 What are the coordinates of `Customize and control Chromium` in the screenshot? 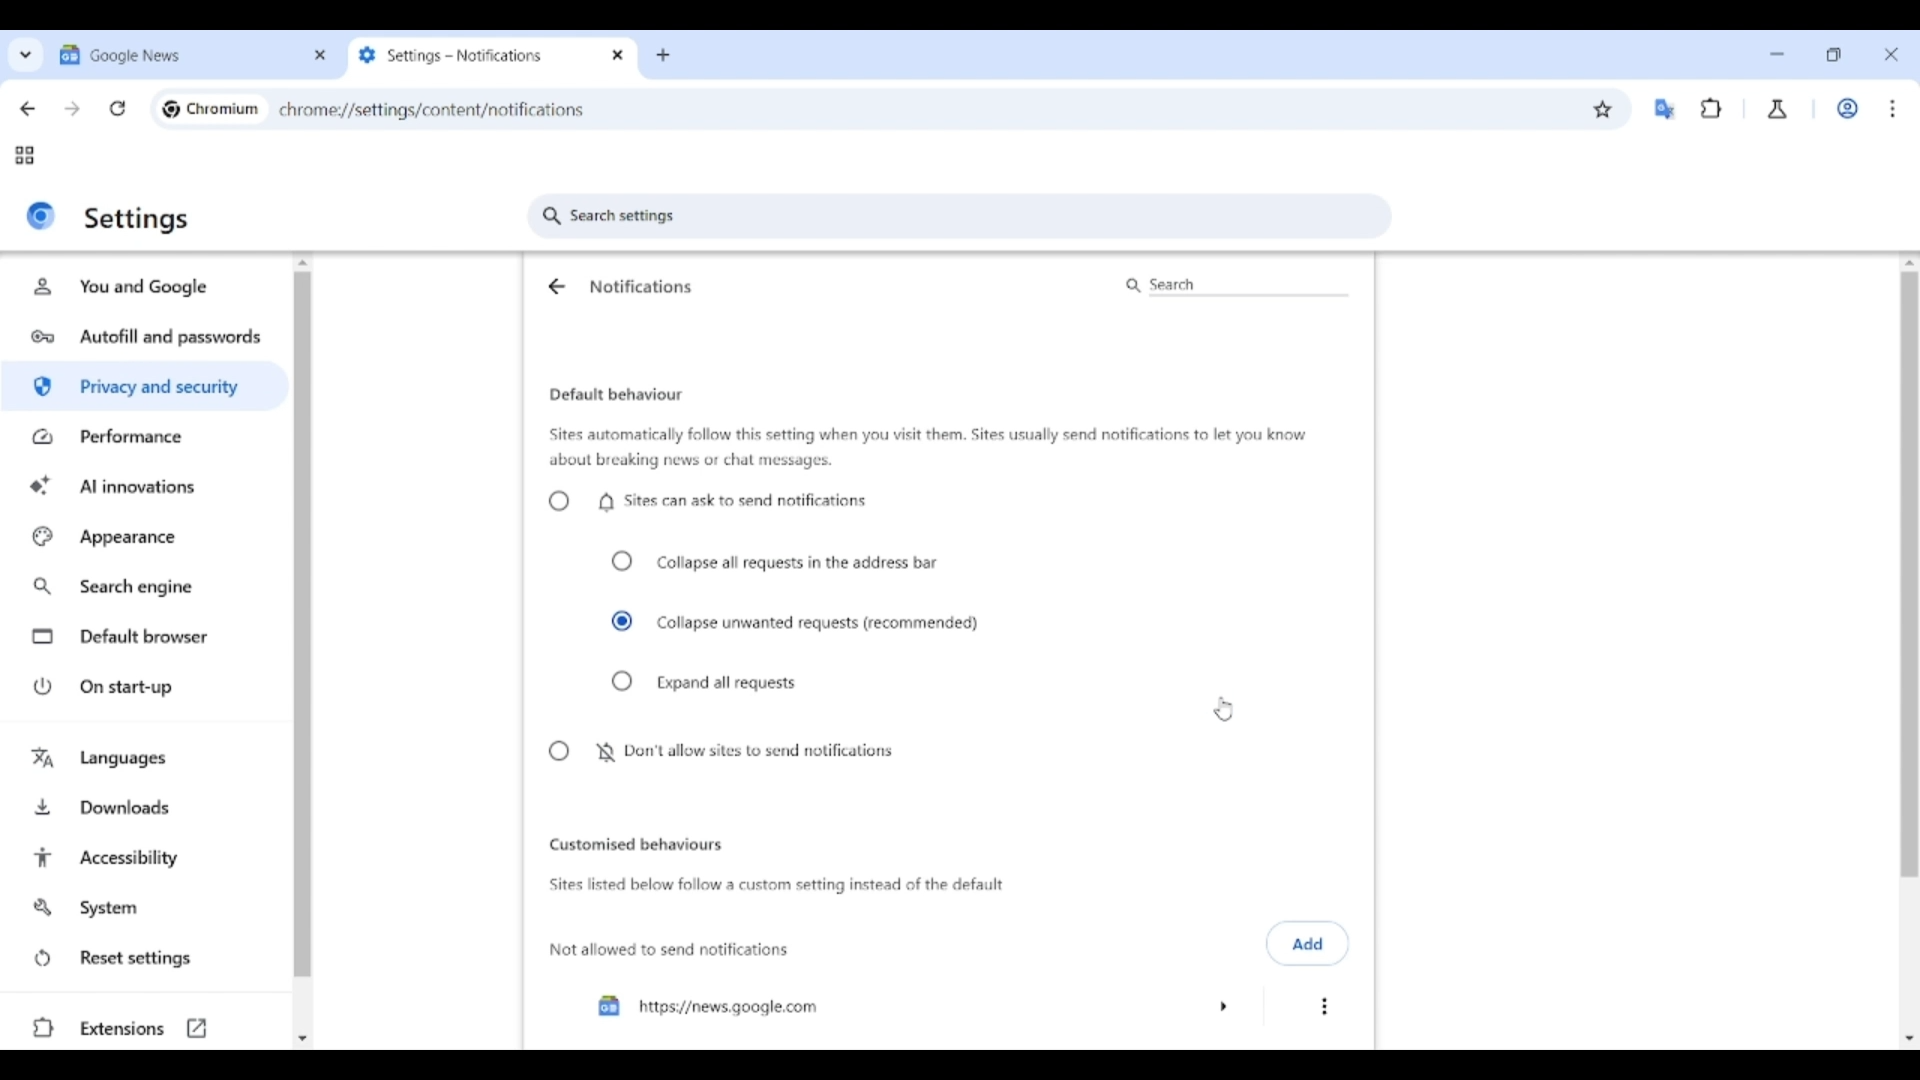 It's located at (1892, 108).